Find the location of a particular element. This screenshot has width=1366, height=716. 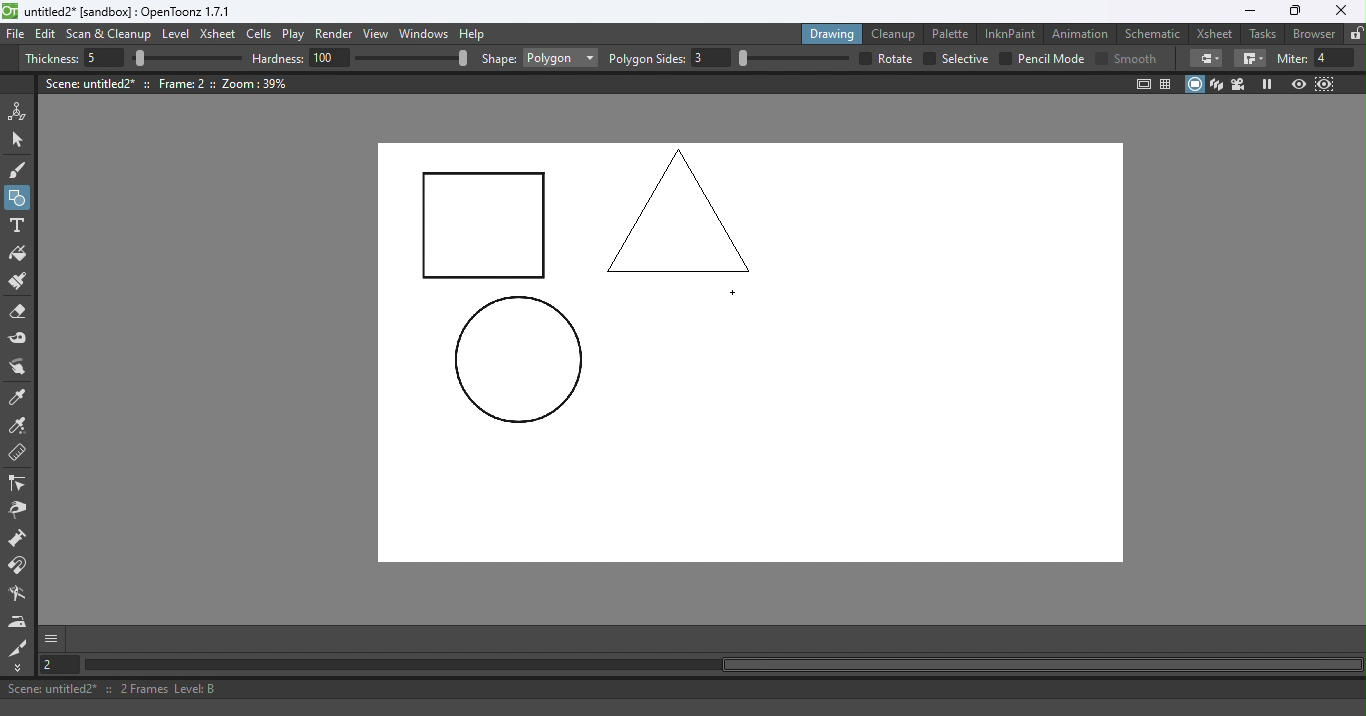

Render is located at coordinates (337, 35).